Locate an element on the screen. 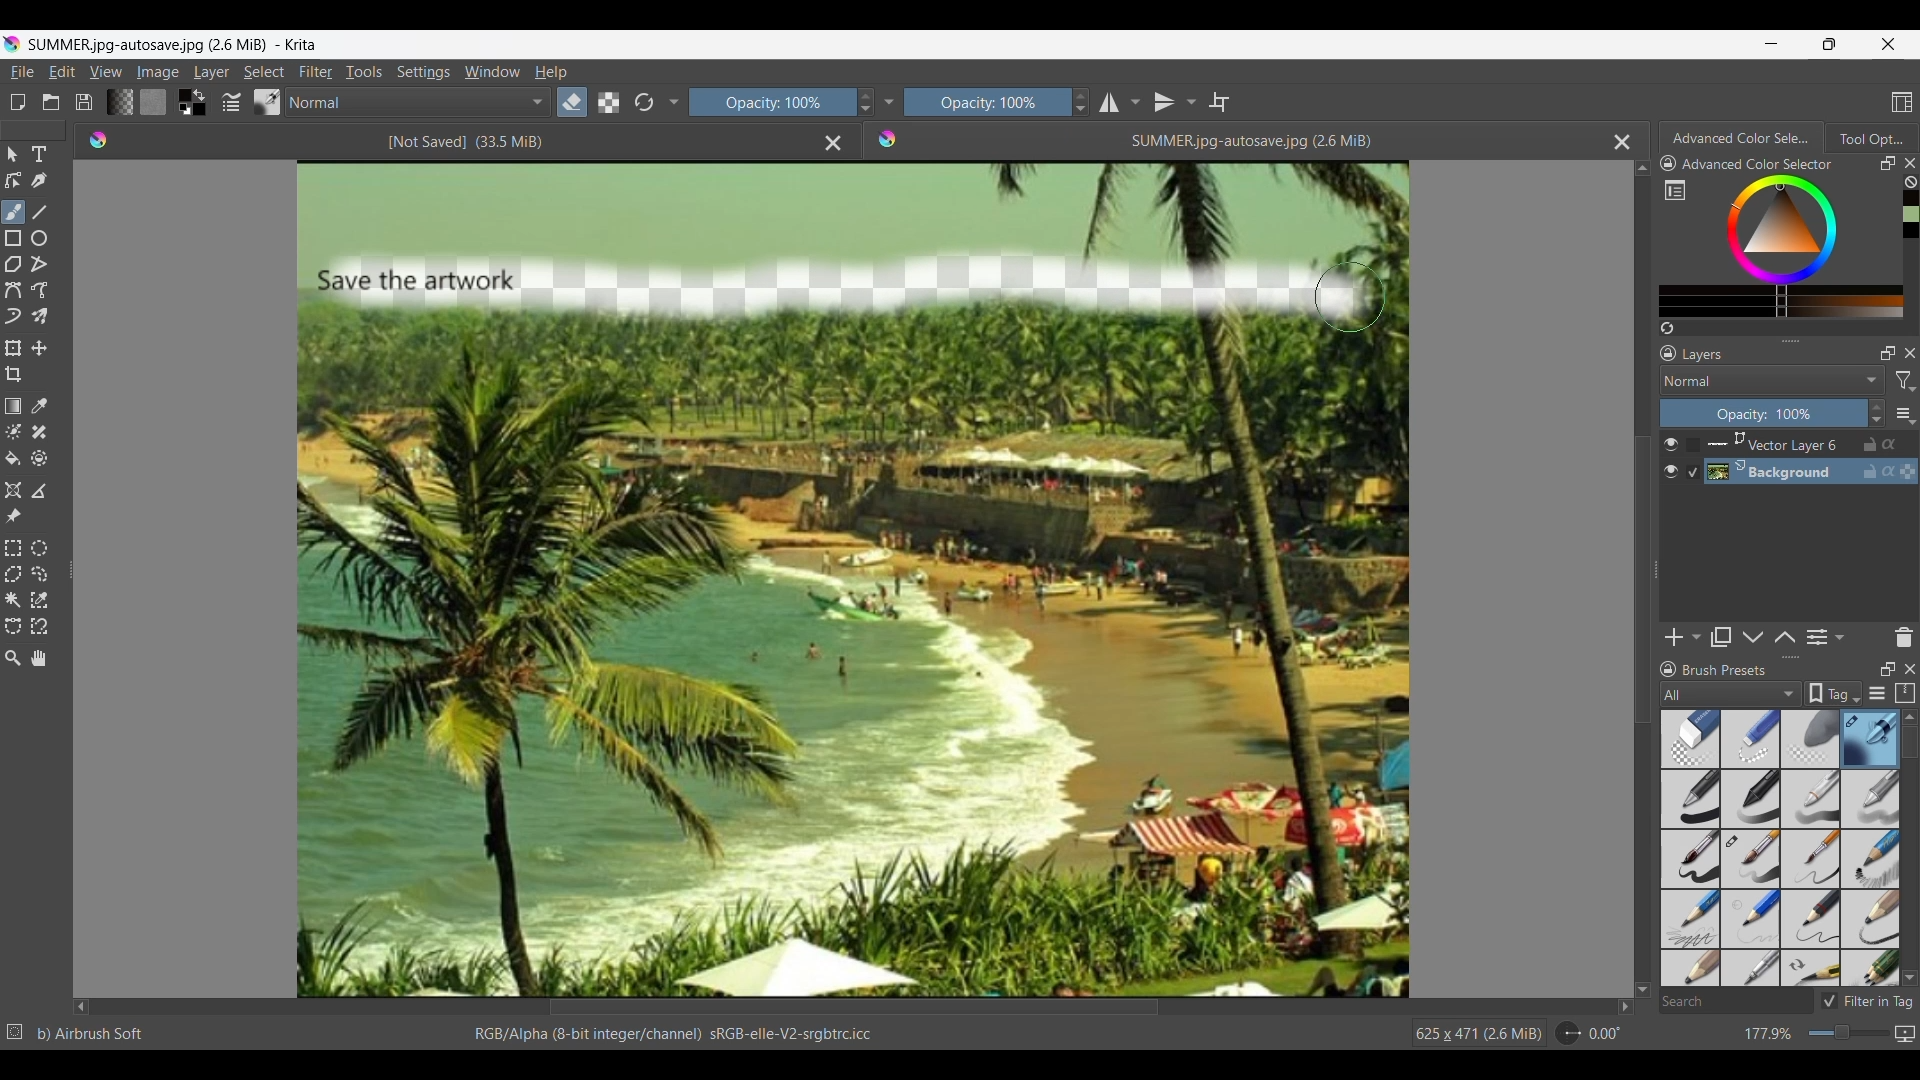  Rectangular selection tool is located at coordinates (12, 548).